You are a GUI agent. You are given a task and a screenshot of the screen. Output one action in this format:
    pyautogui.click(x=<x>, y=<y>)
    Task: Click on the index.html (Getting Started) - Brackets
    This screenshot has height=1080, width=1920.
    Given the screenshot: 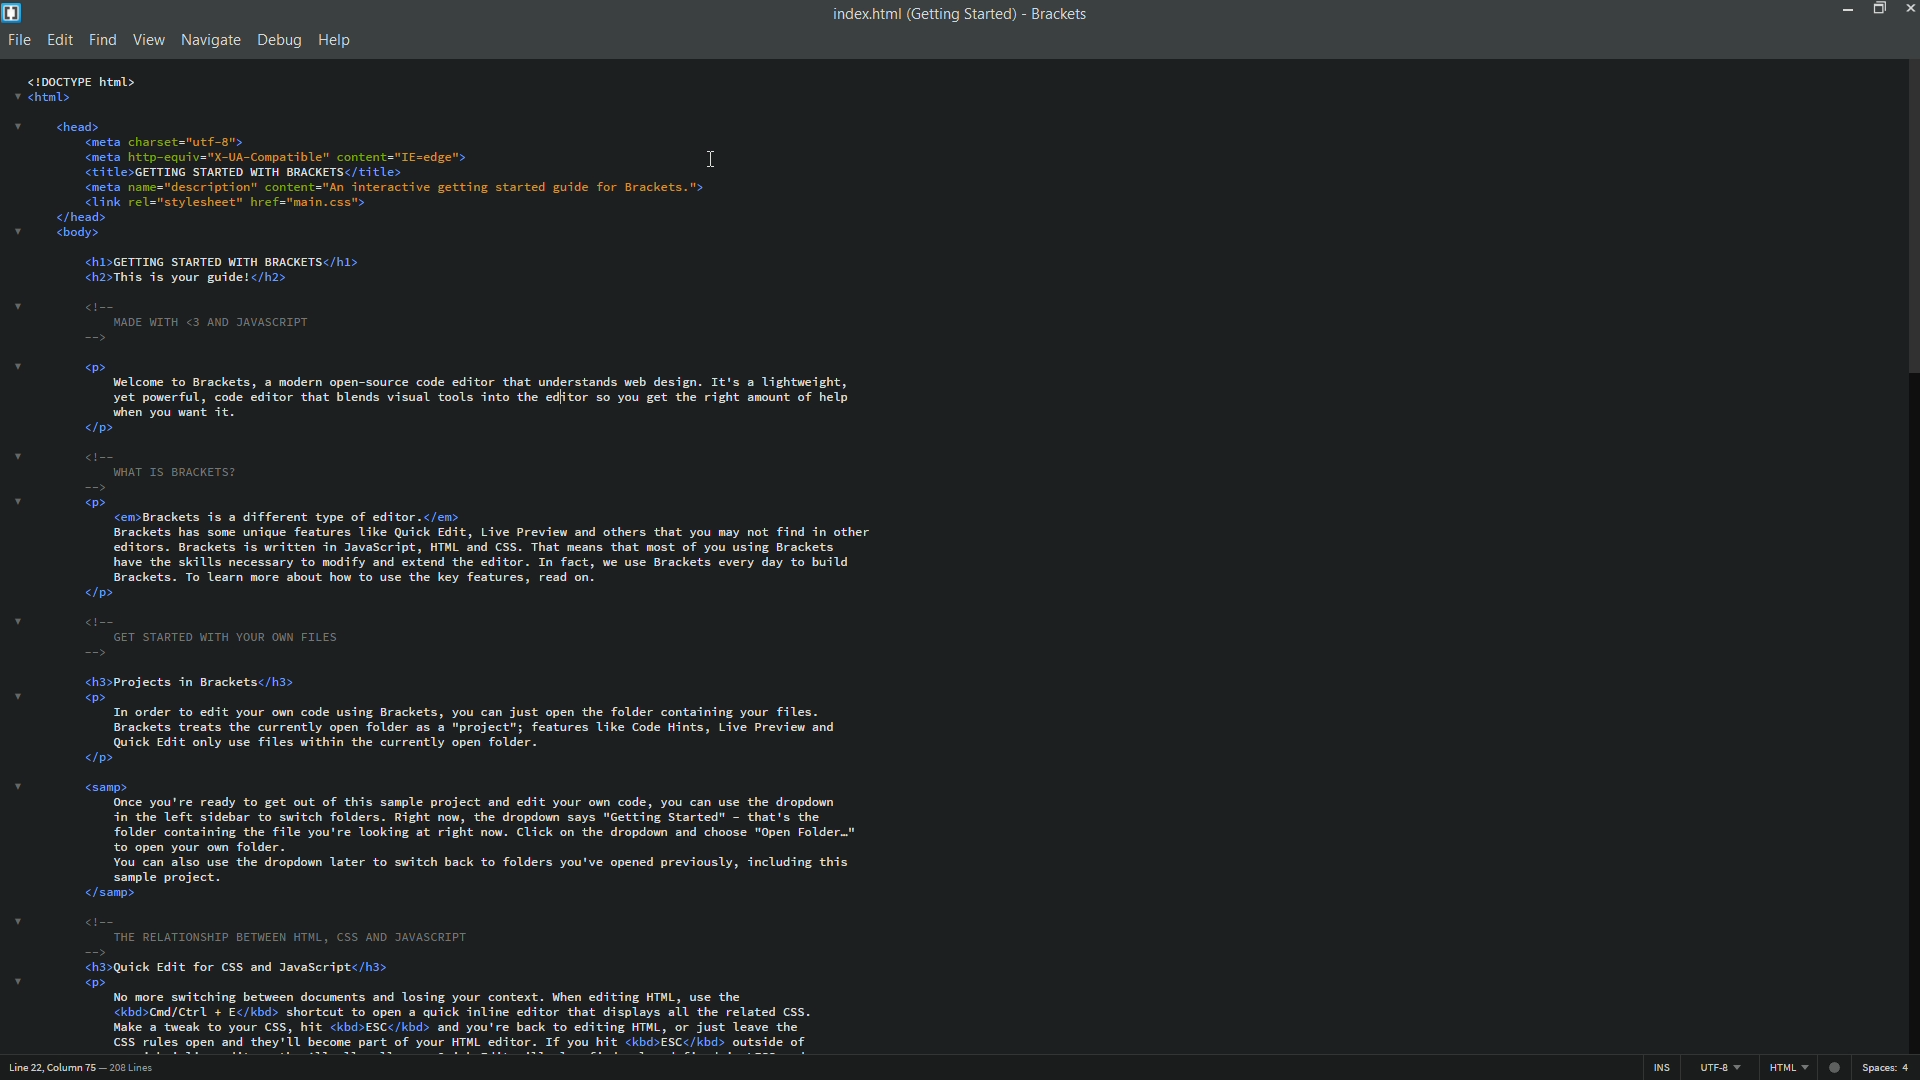 What is the action you would take?
    pyautogui.click(x=953, y=14)
    